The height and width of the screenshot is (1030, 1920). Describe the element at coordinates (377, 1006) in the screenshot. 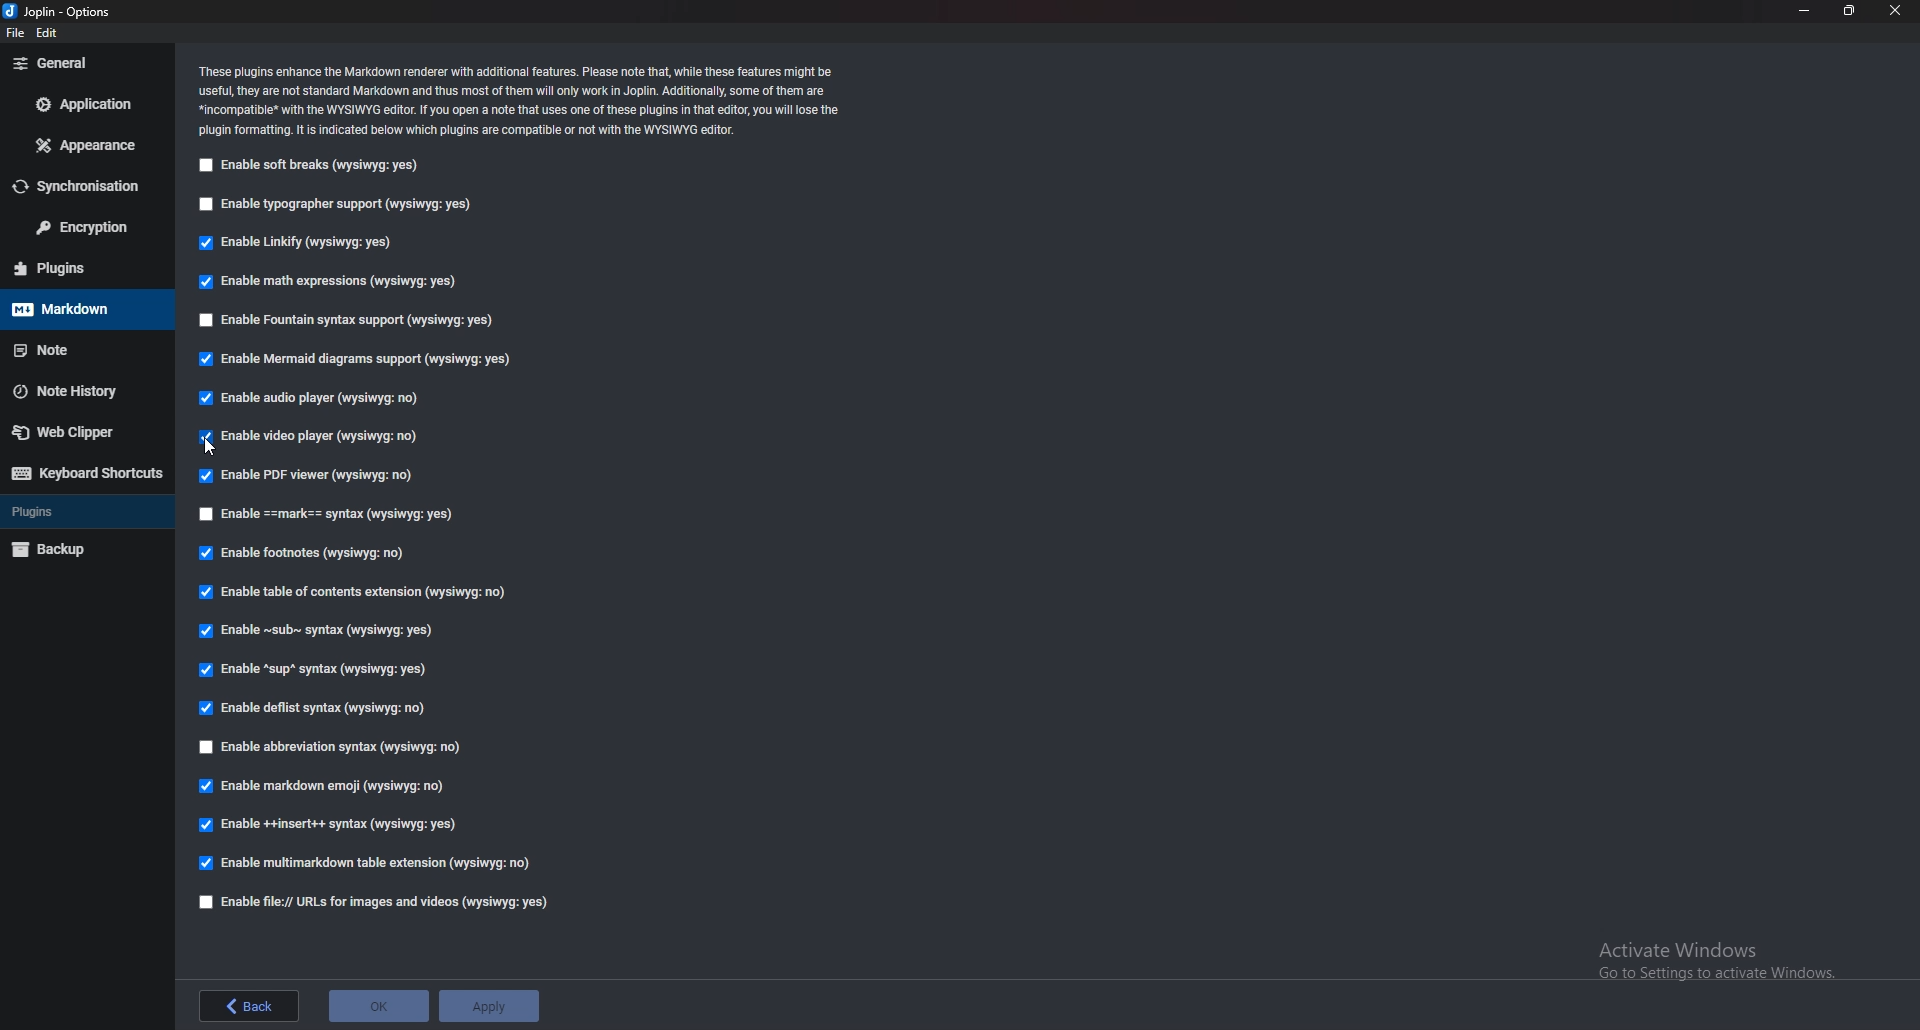

I see `ok` at that location.